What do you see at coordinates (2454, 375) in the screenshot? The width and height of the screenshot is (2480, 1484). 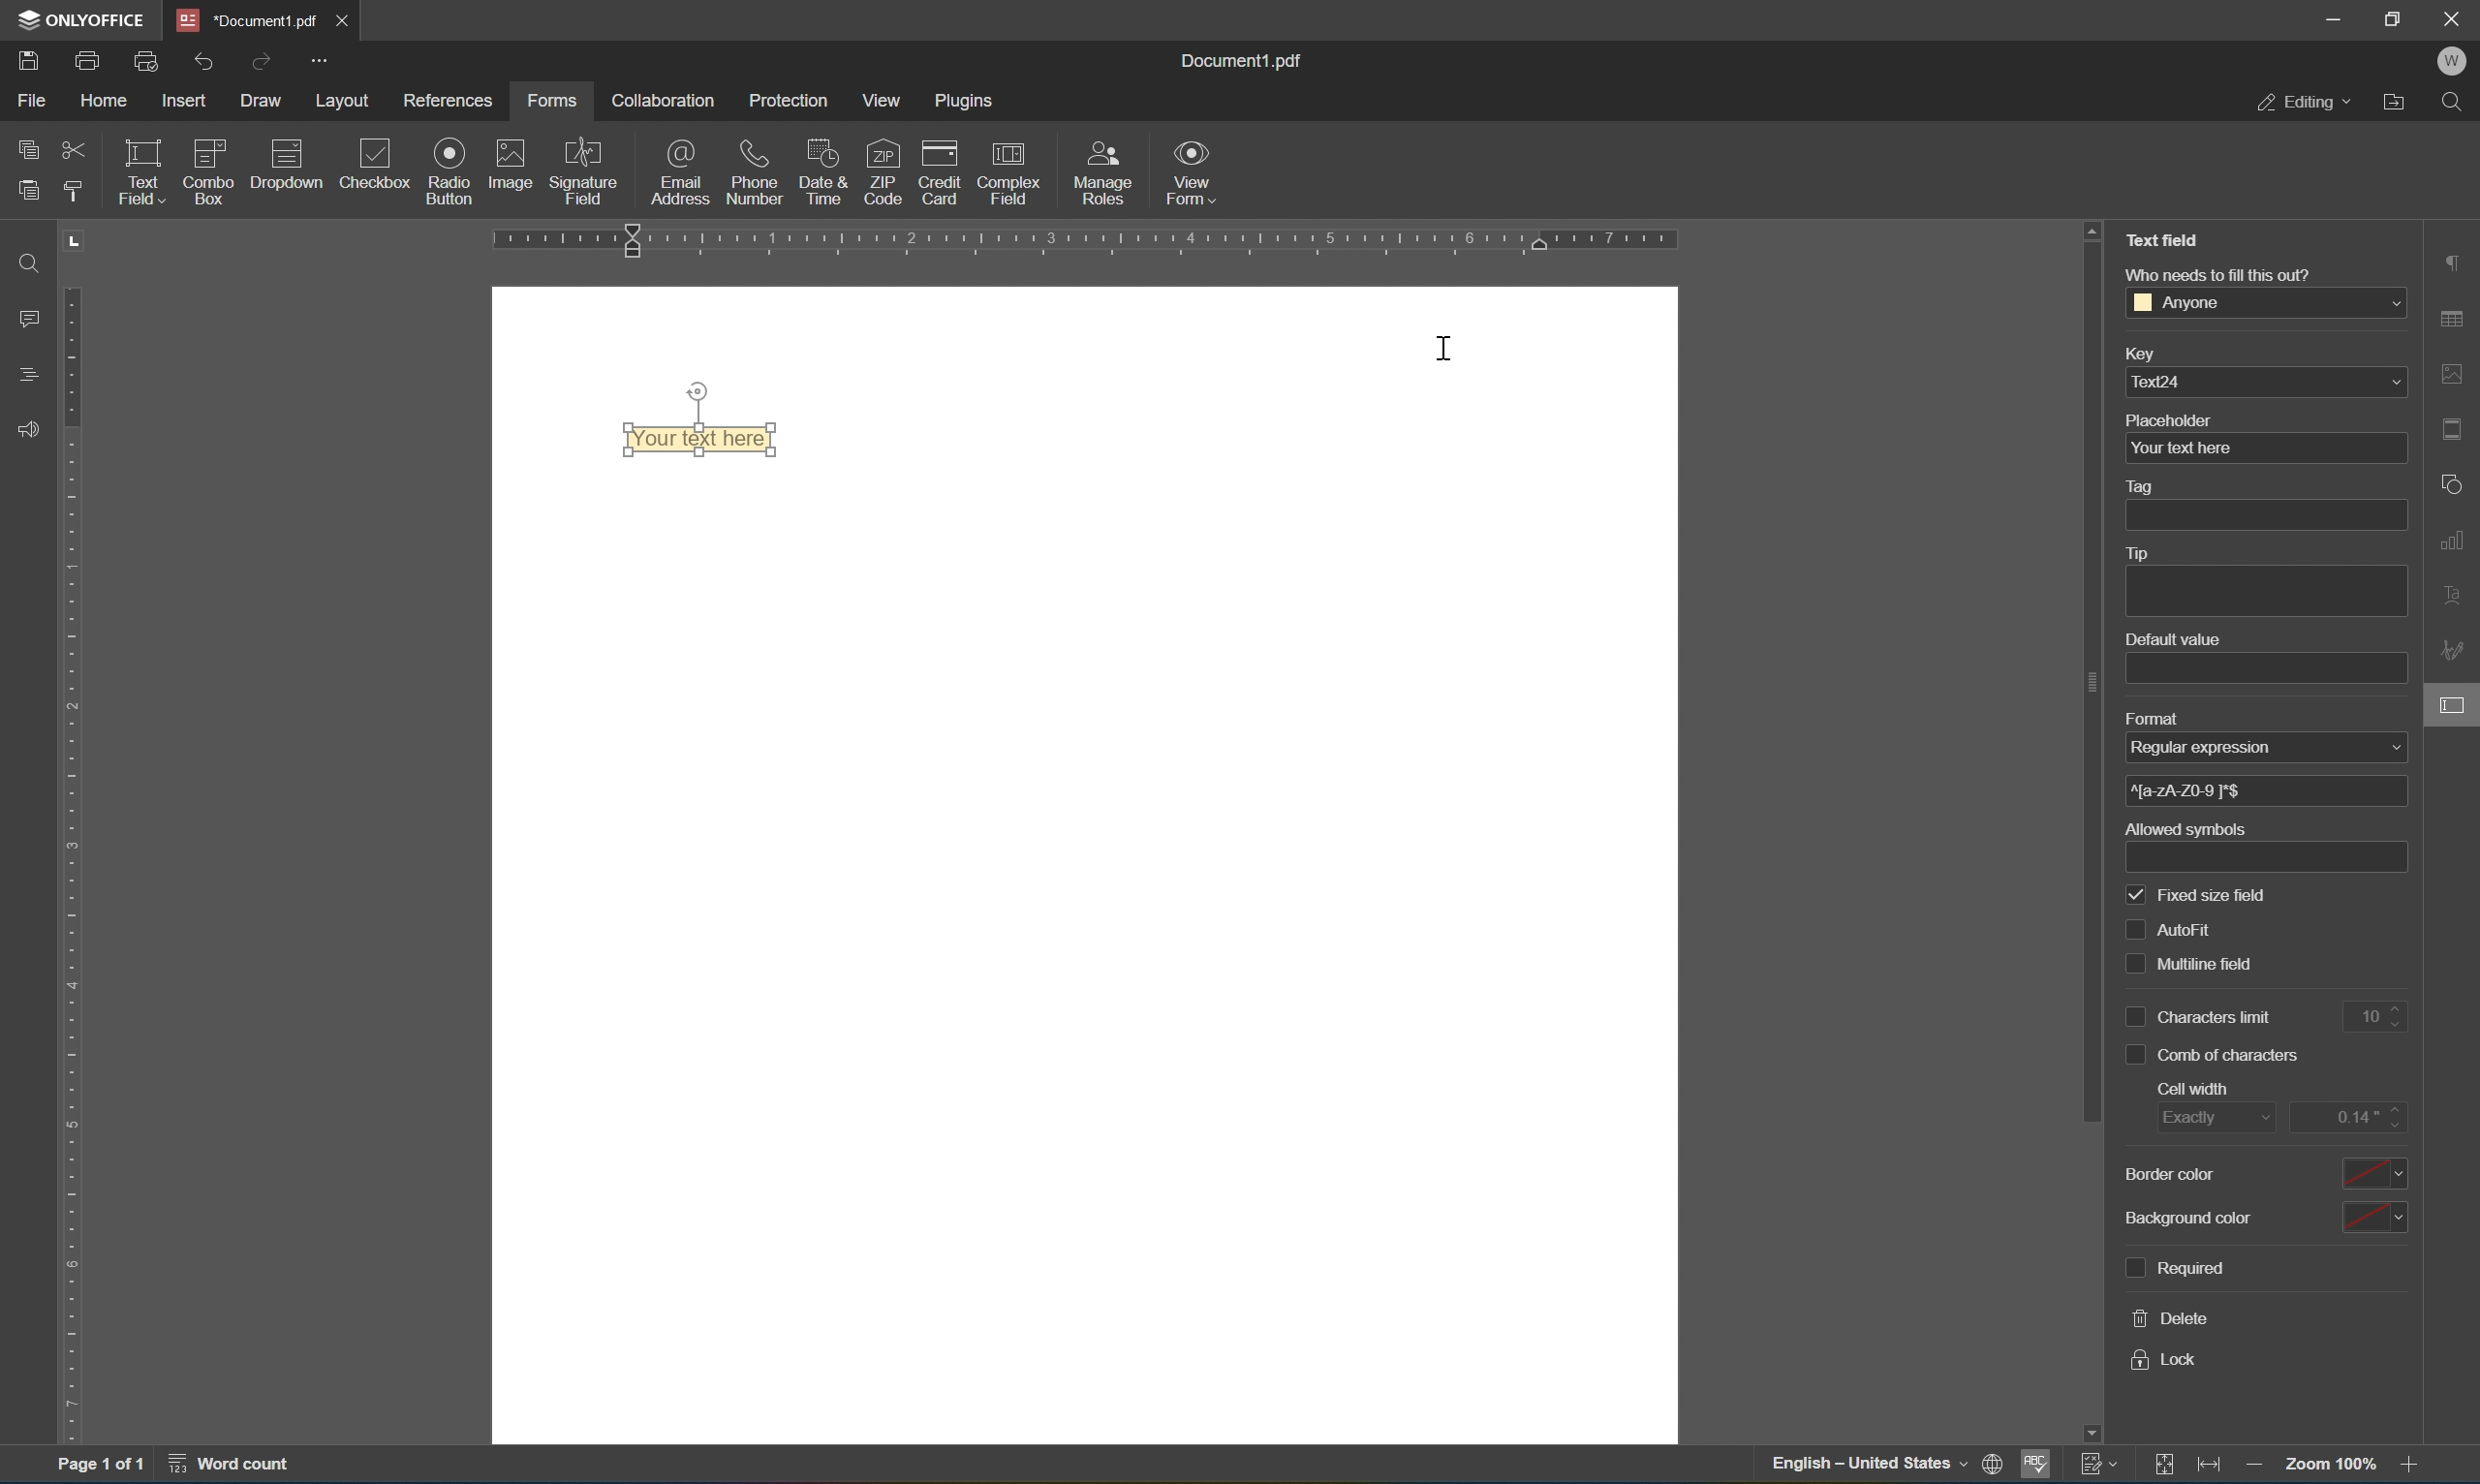 I see `image settings` at bounding box center [2454, 375].